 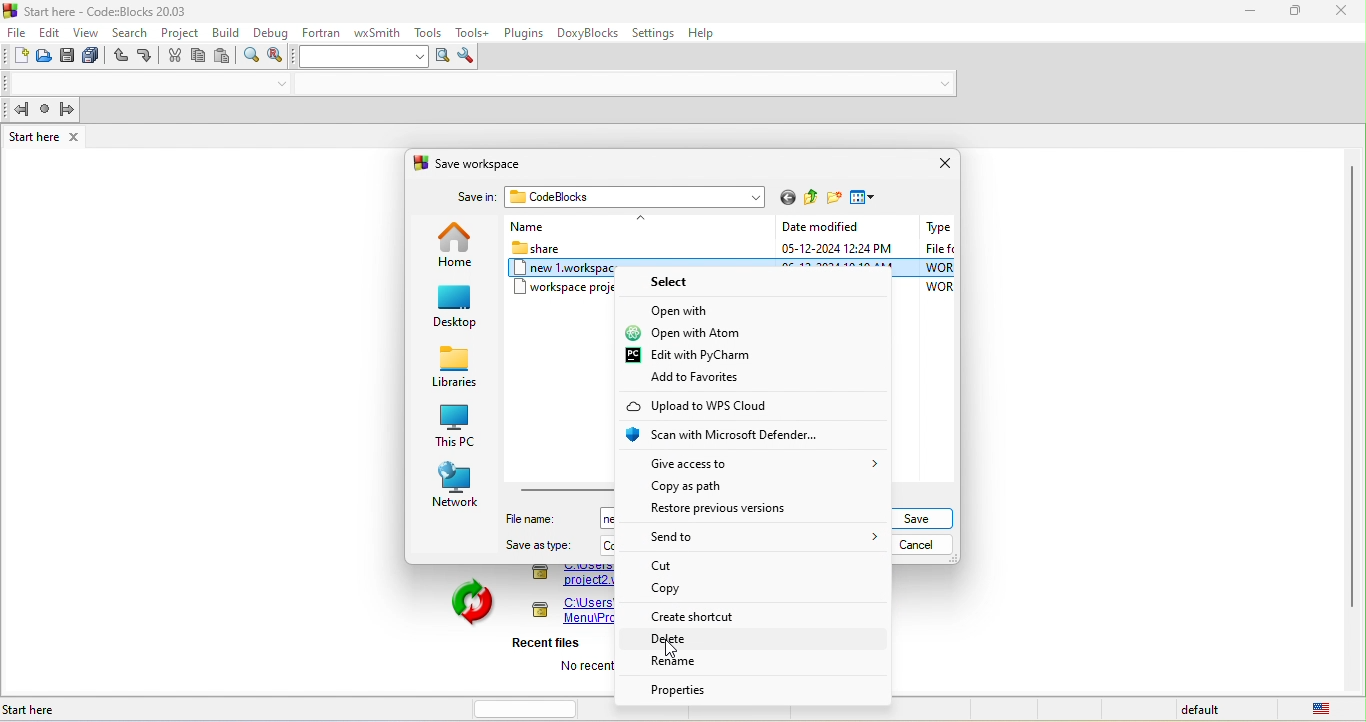 I want to click on add to favorites, so click(x=720, y=378).